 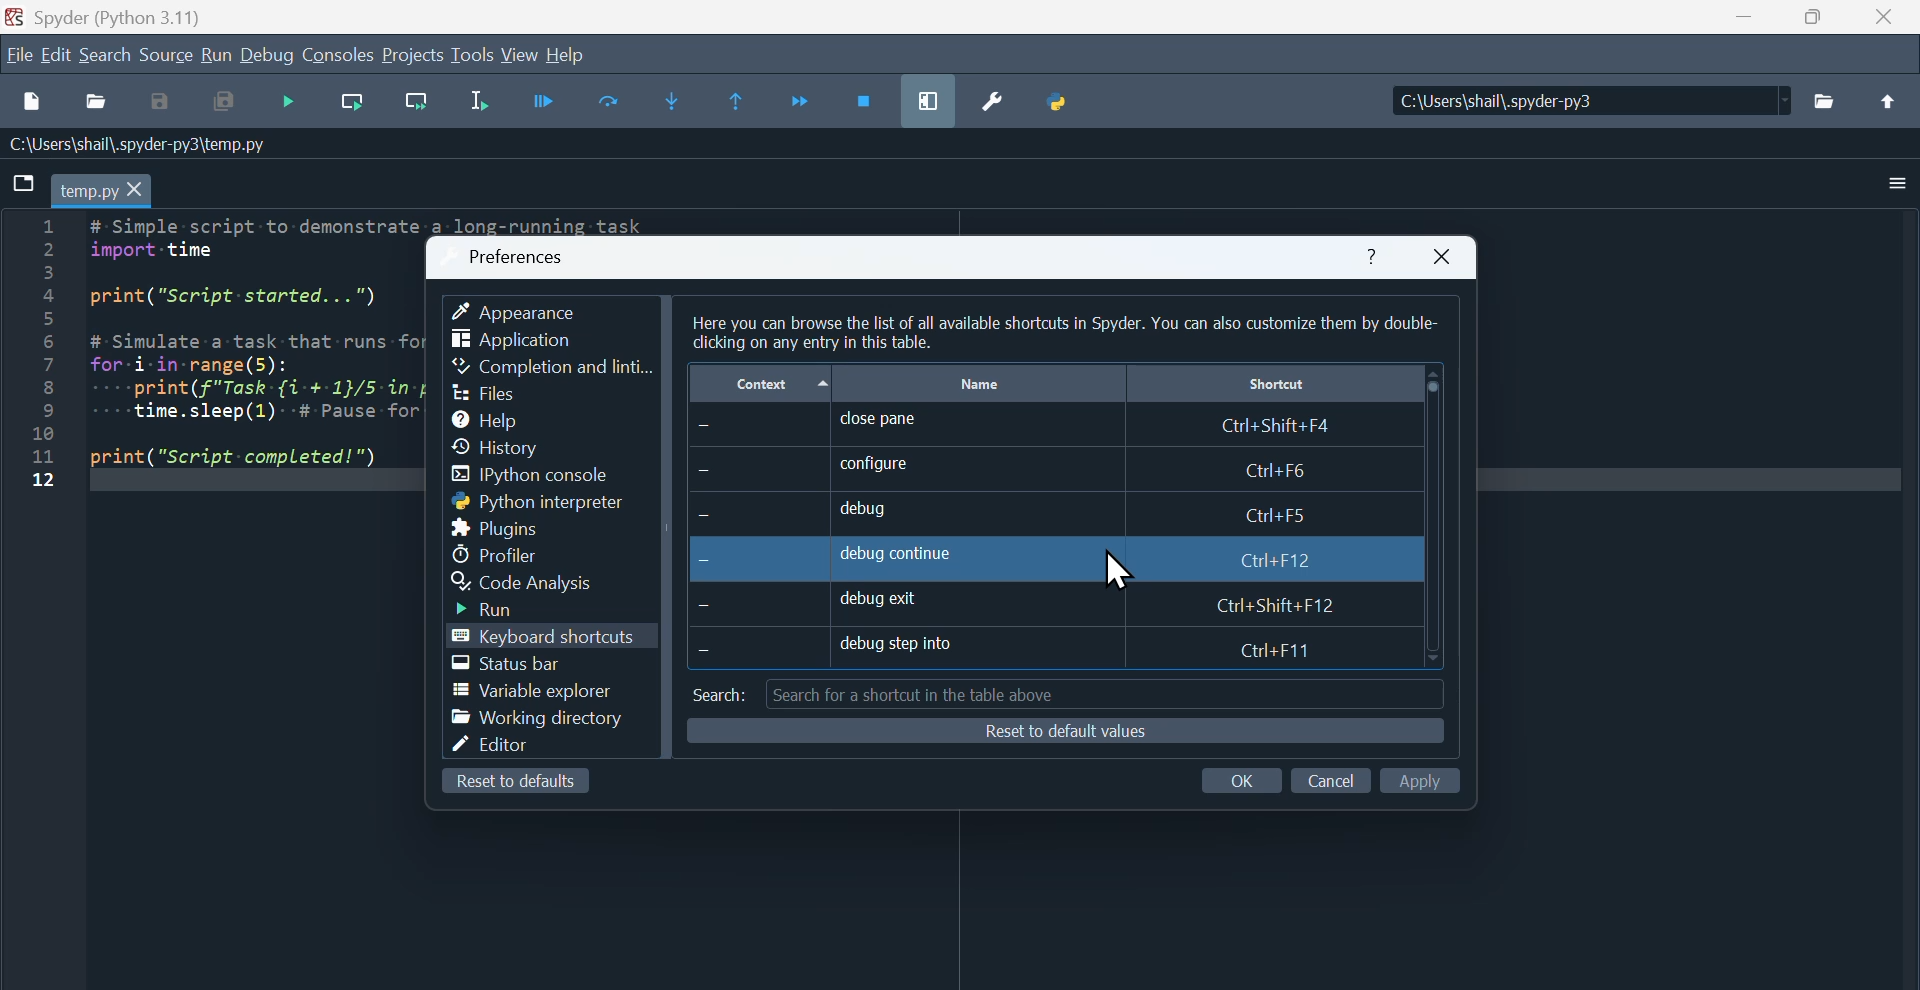 I want to click on Keyboard shortcut, so click(x=545, y=638).